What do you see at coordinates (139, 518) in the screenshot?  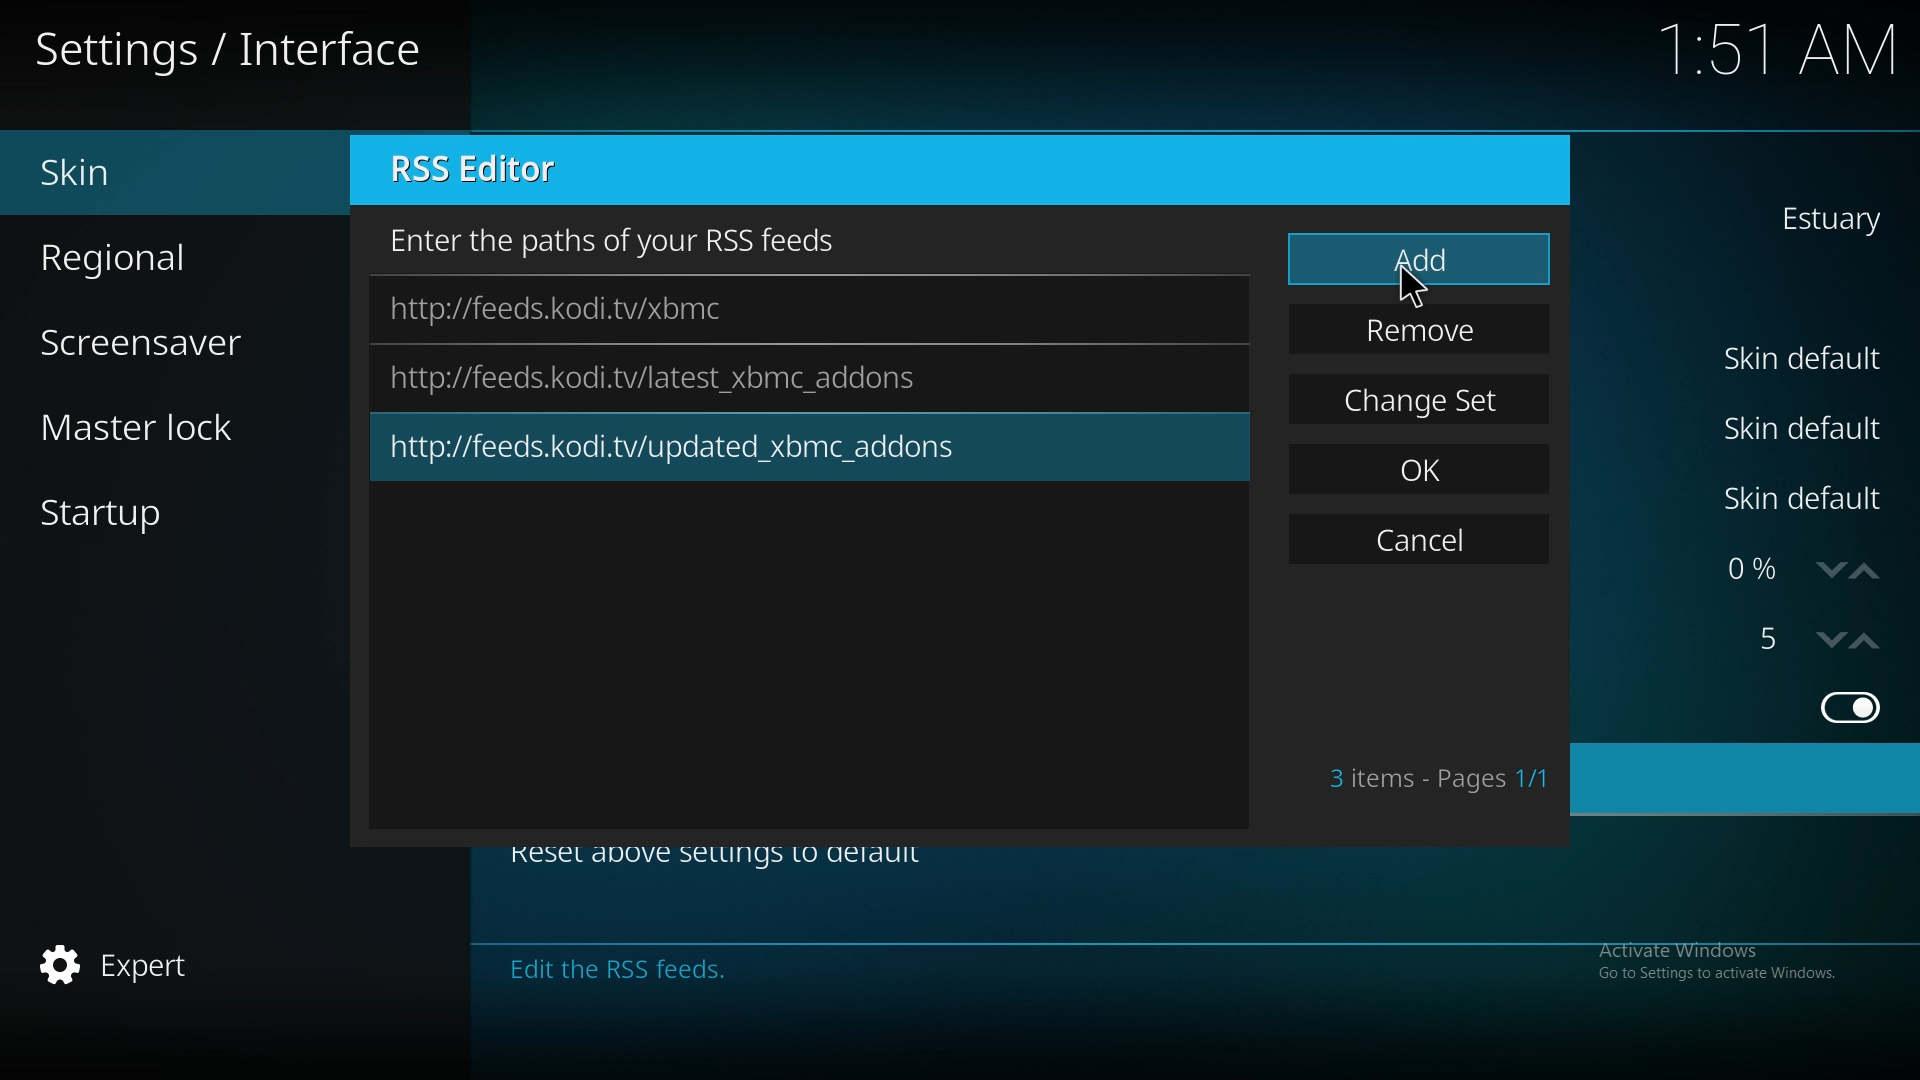 I see `startup` at bounding box center [139, 518].